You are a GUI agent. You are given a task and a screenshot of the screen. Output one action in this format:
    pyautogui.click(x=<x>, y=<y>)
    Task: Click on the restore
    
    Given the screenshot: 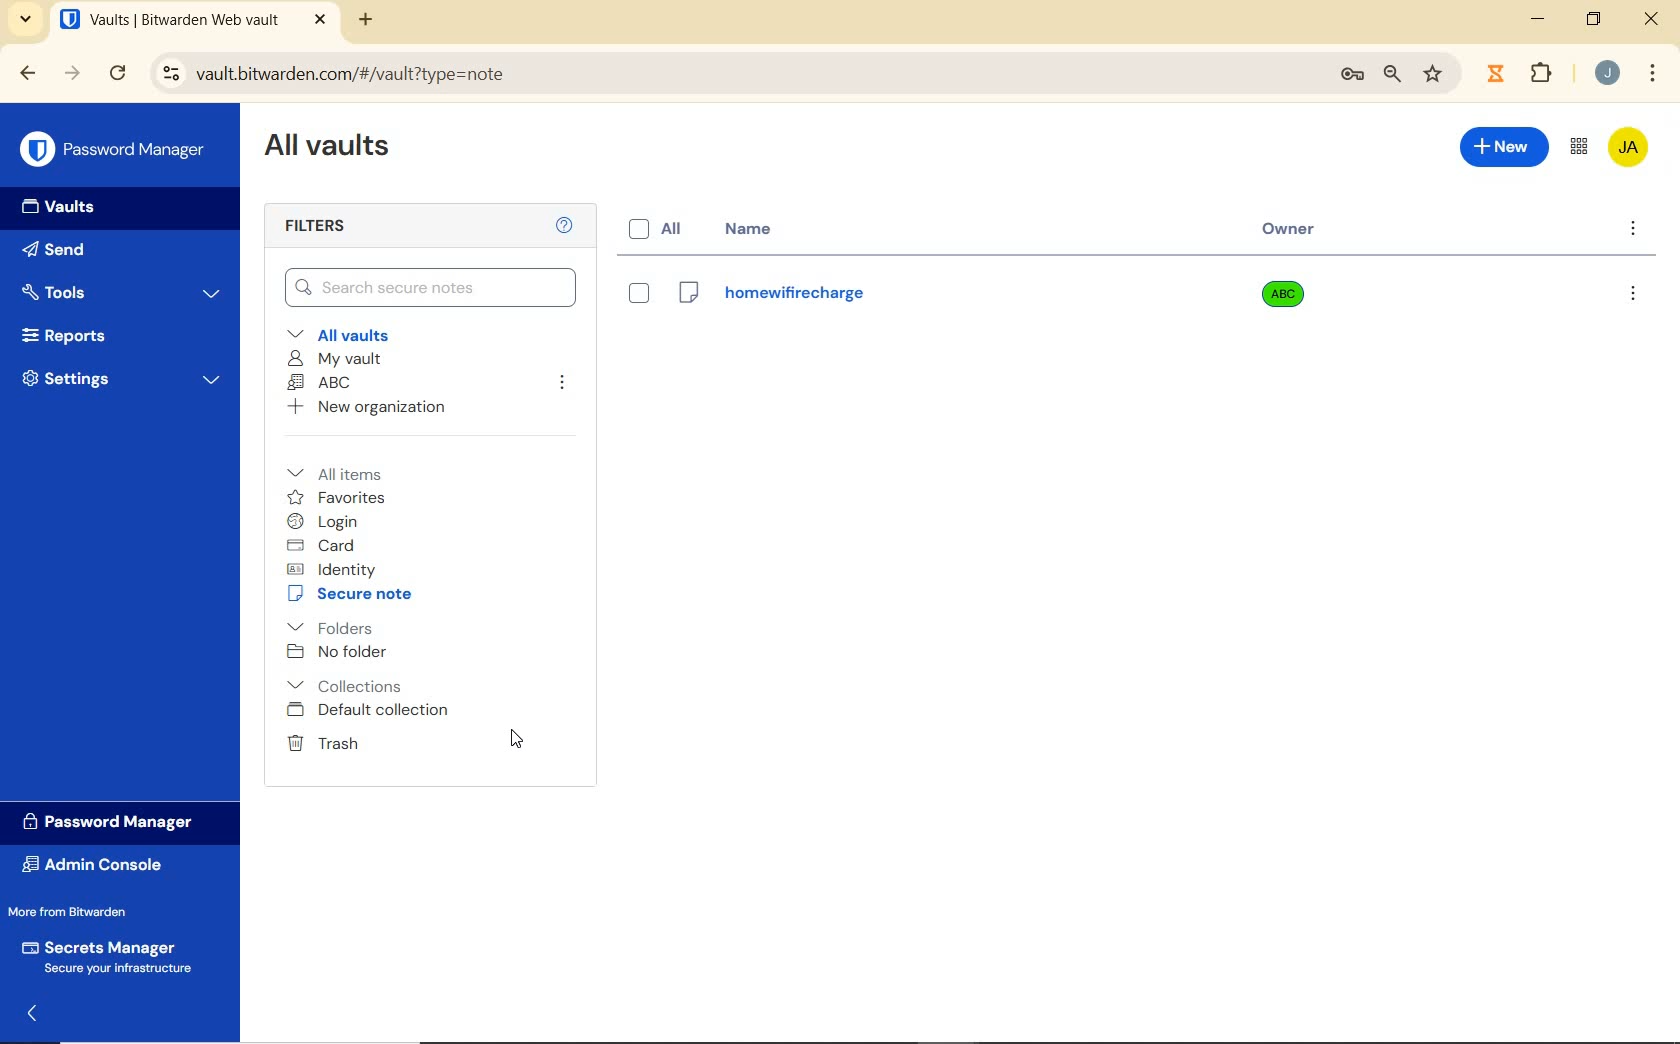 What is the action you would take?
    pyautogui.click(x=1594, y=19)
    